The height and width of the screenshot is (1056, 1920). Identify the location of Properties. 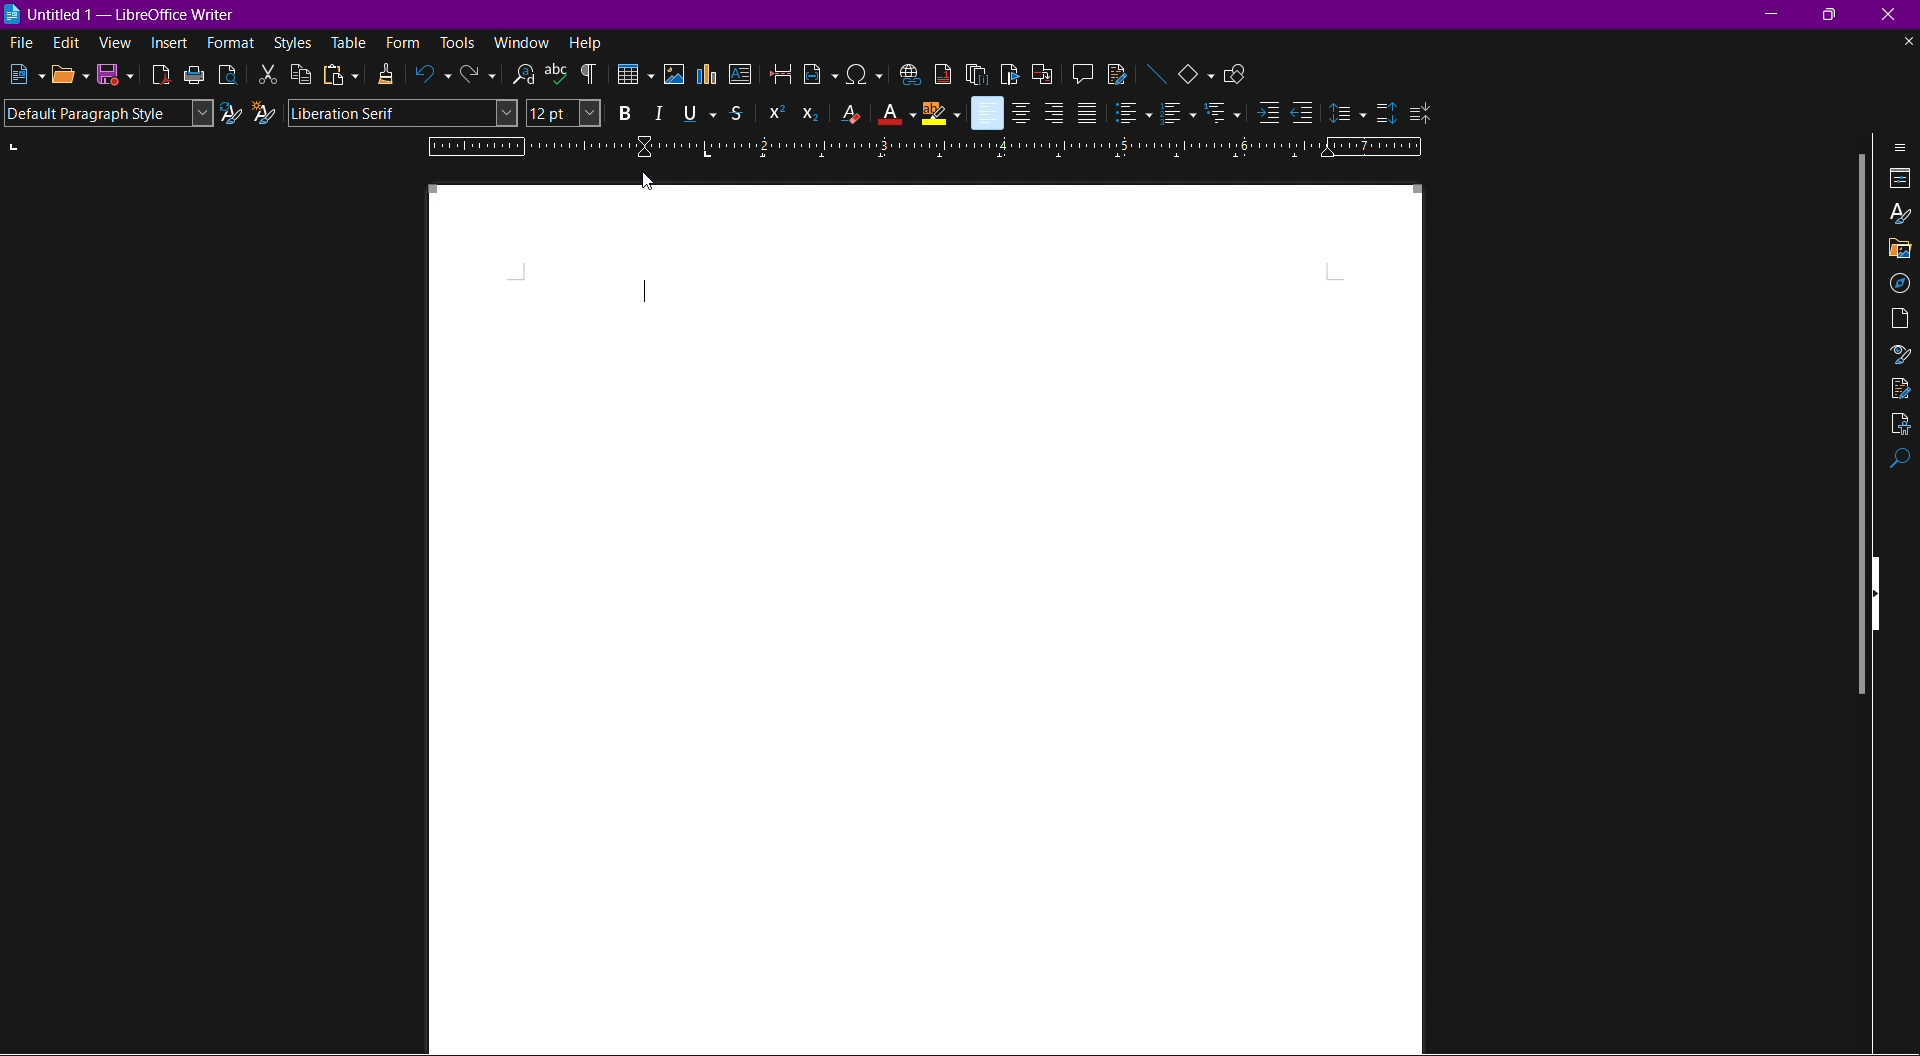
(1901, 180).